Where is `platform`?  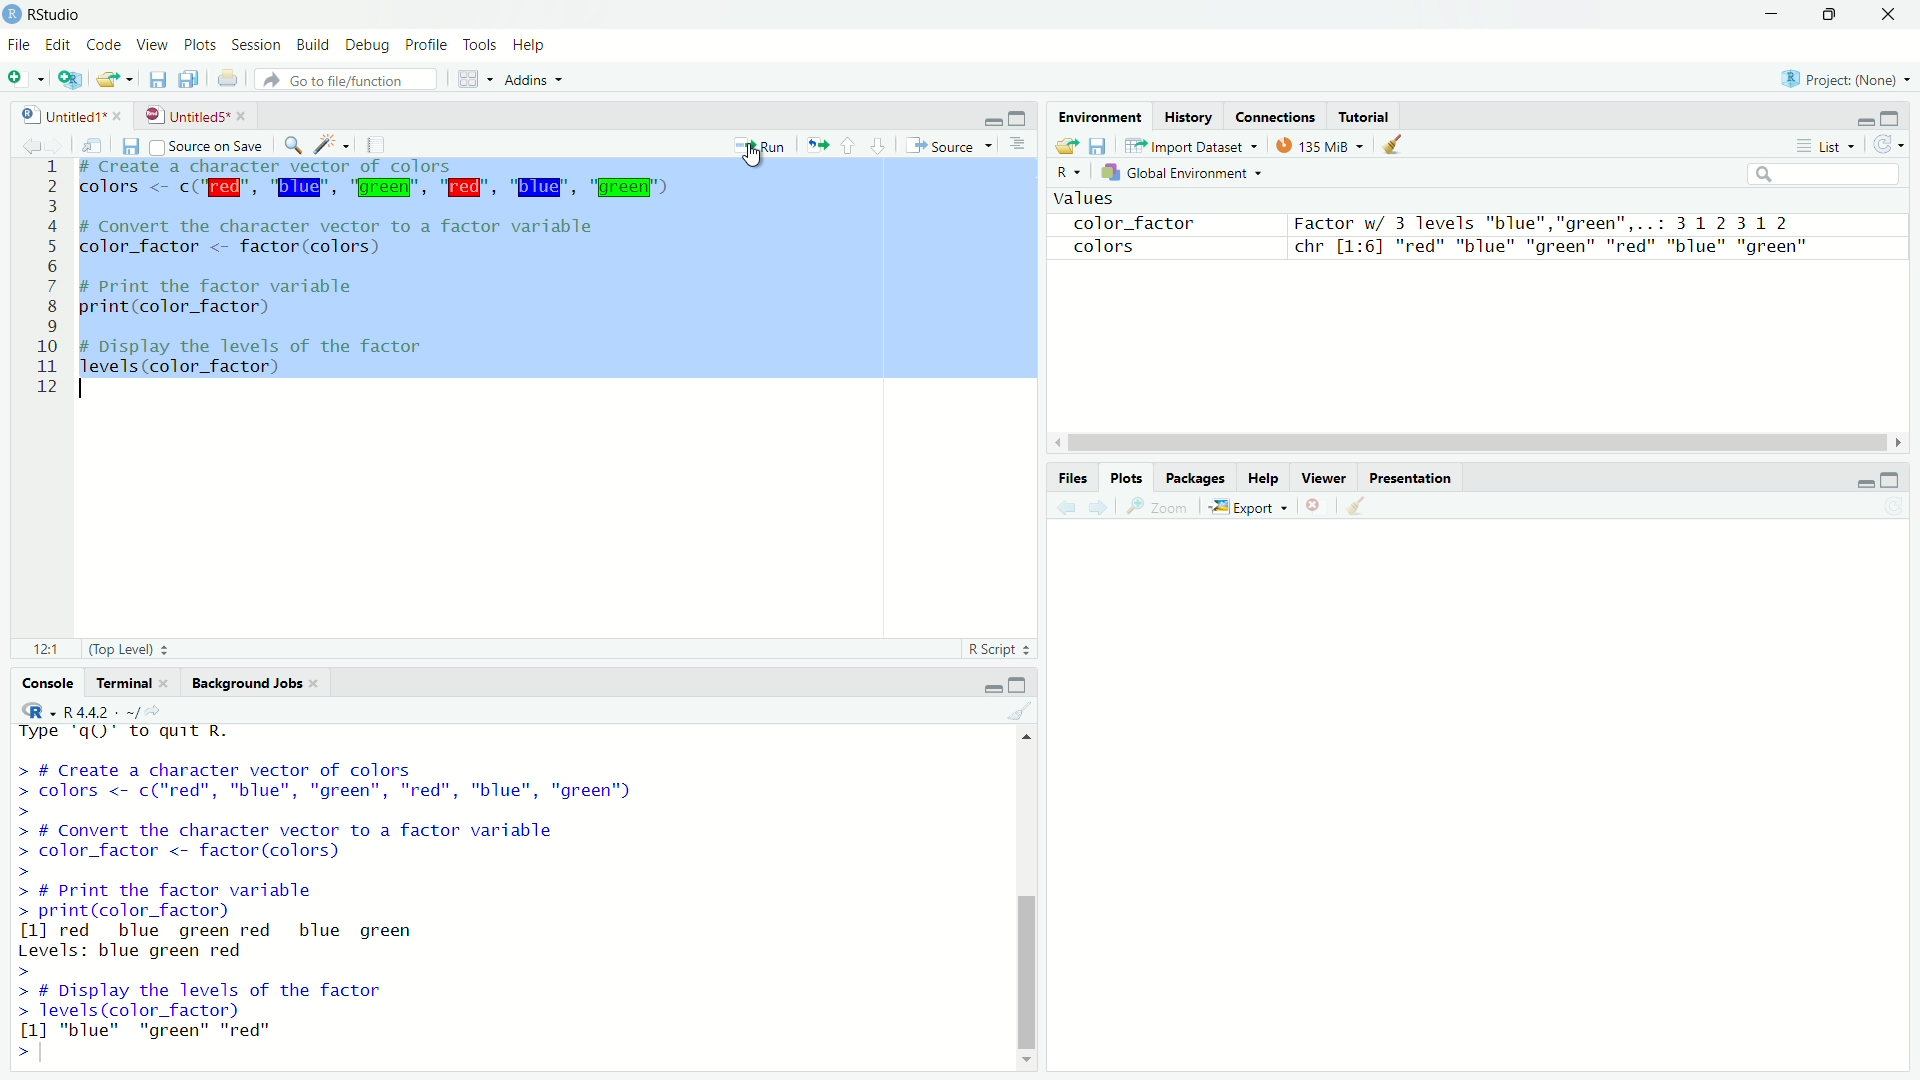 platform is located at coordinates (212, 734).